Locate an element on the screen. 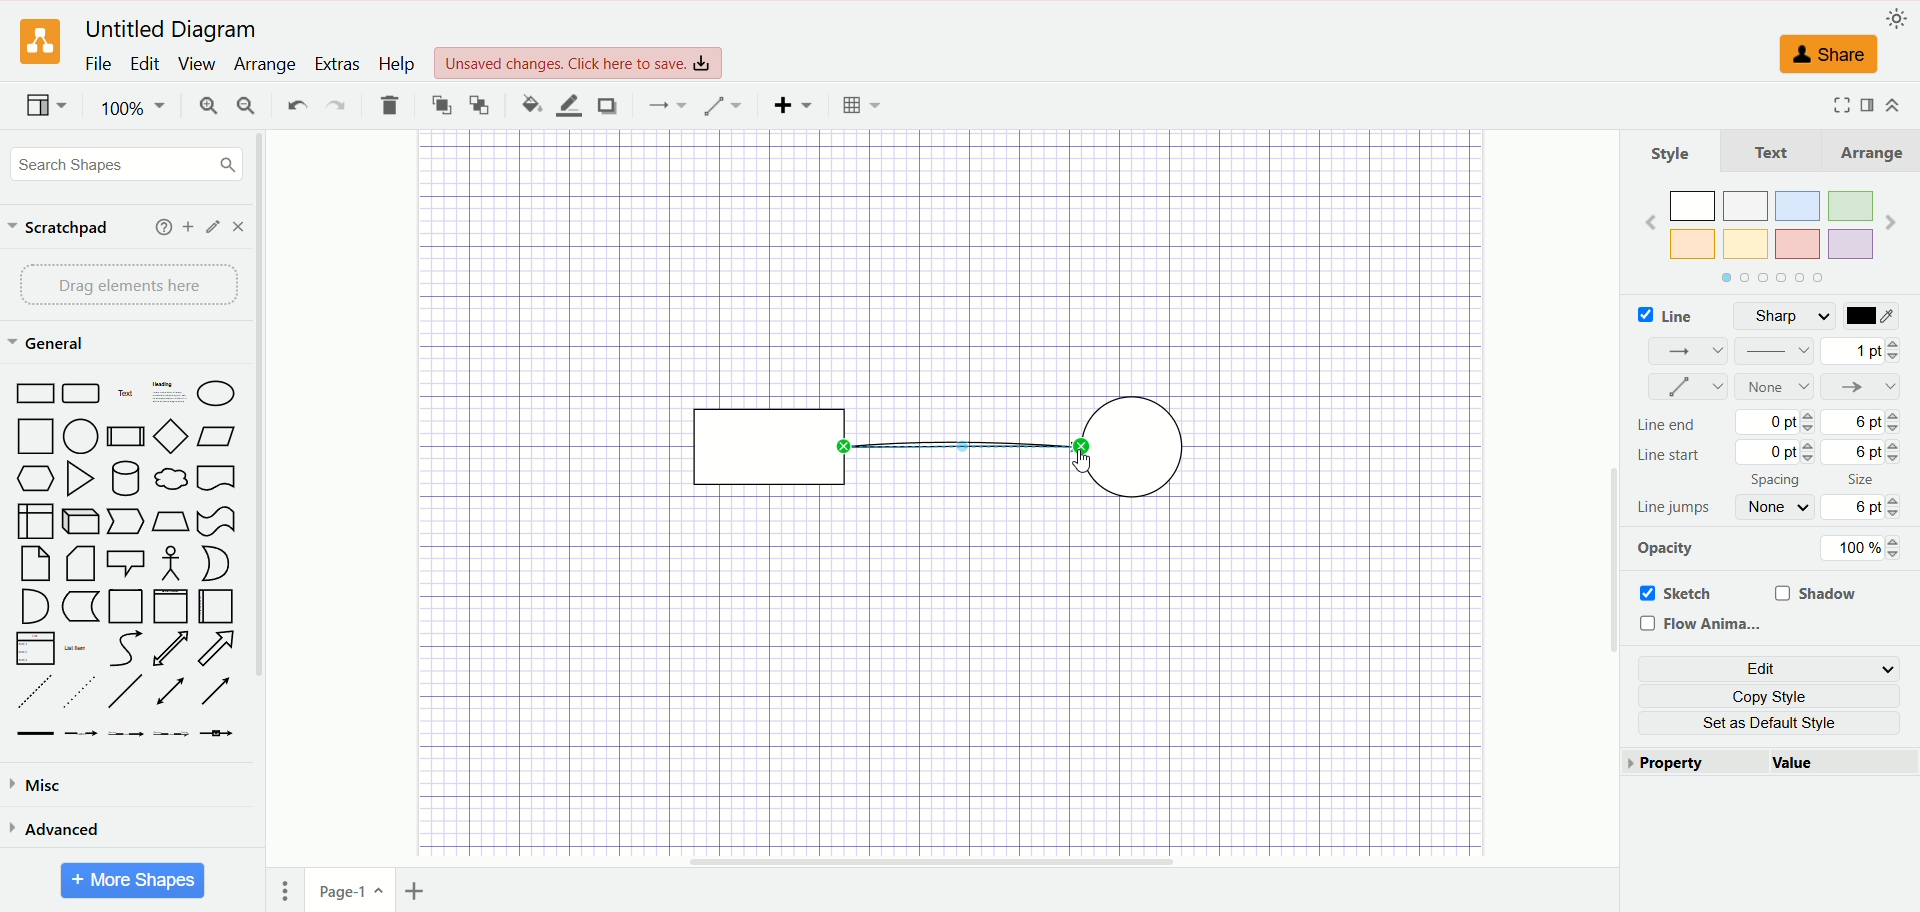  Sparsely Dotted Line is located at coordinates (80, 691).